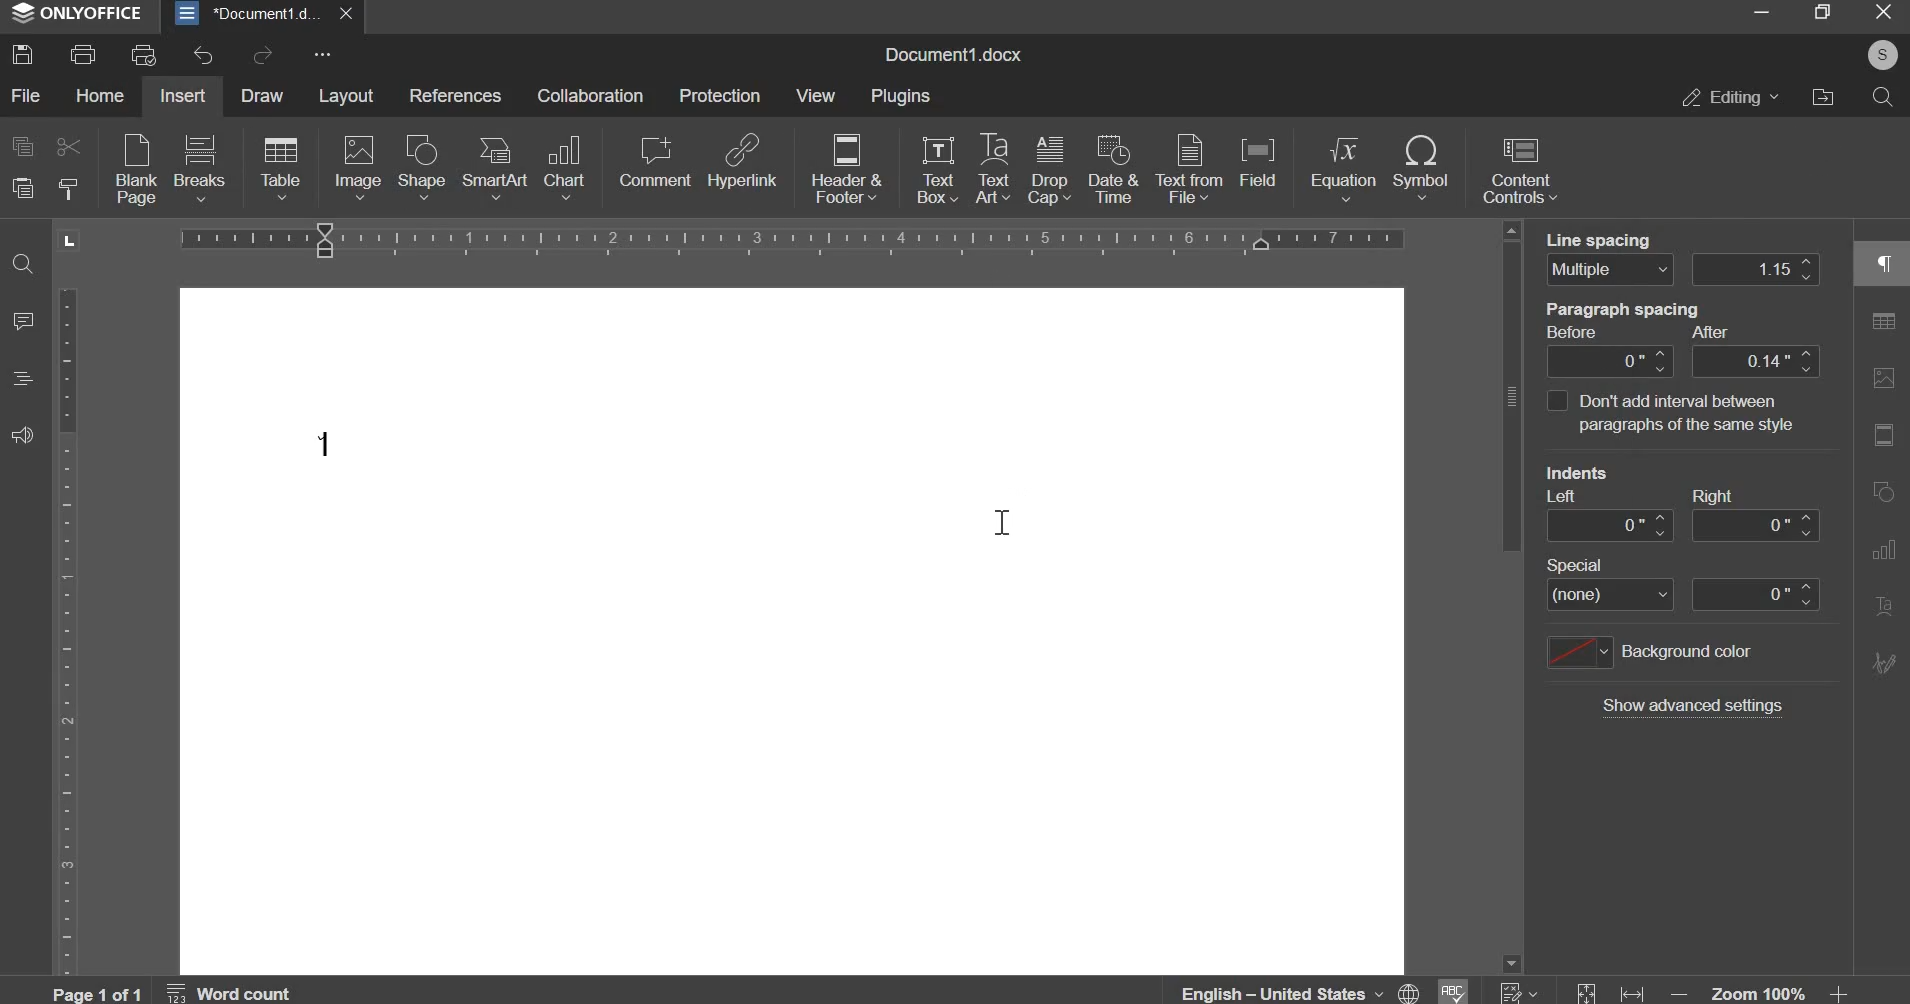  What do you see at coordinates (1611, 360) in the screenshot?
I see `paragraph spacing after` at bounding box center [1611, 360].